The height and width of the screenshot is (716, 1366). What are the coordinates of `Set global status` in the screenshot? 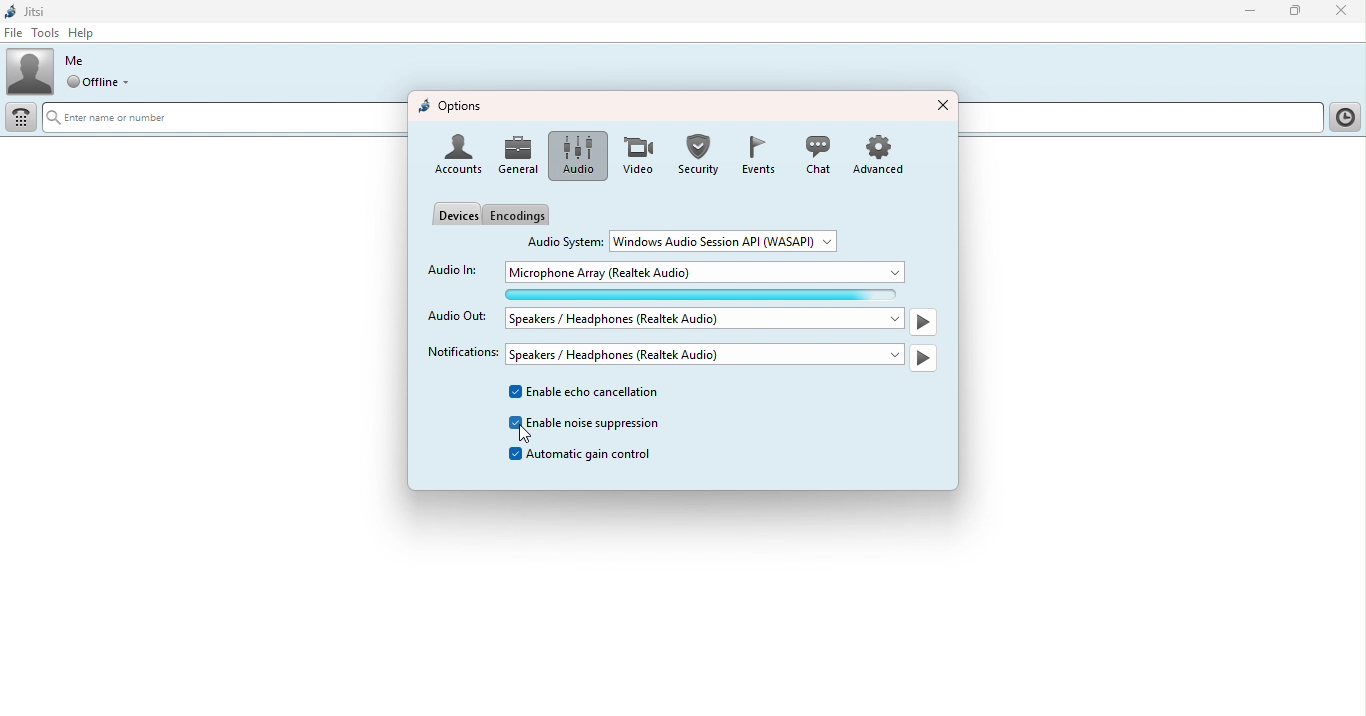 It's located at (106, 84).